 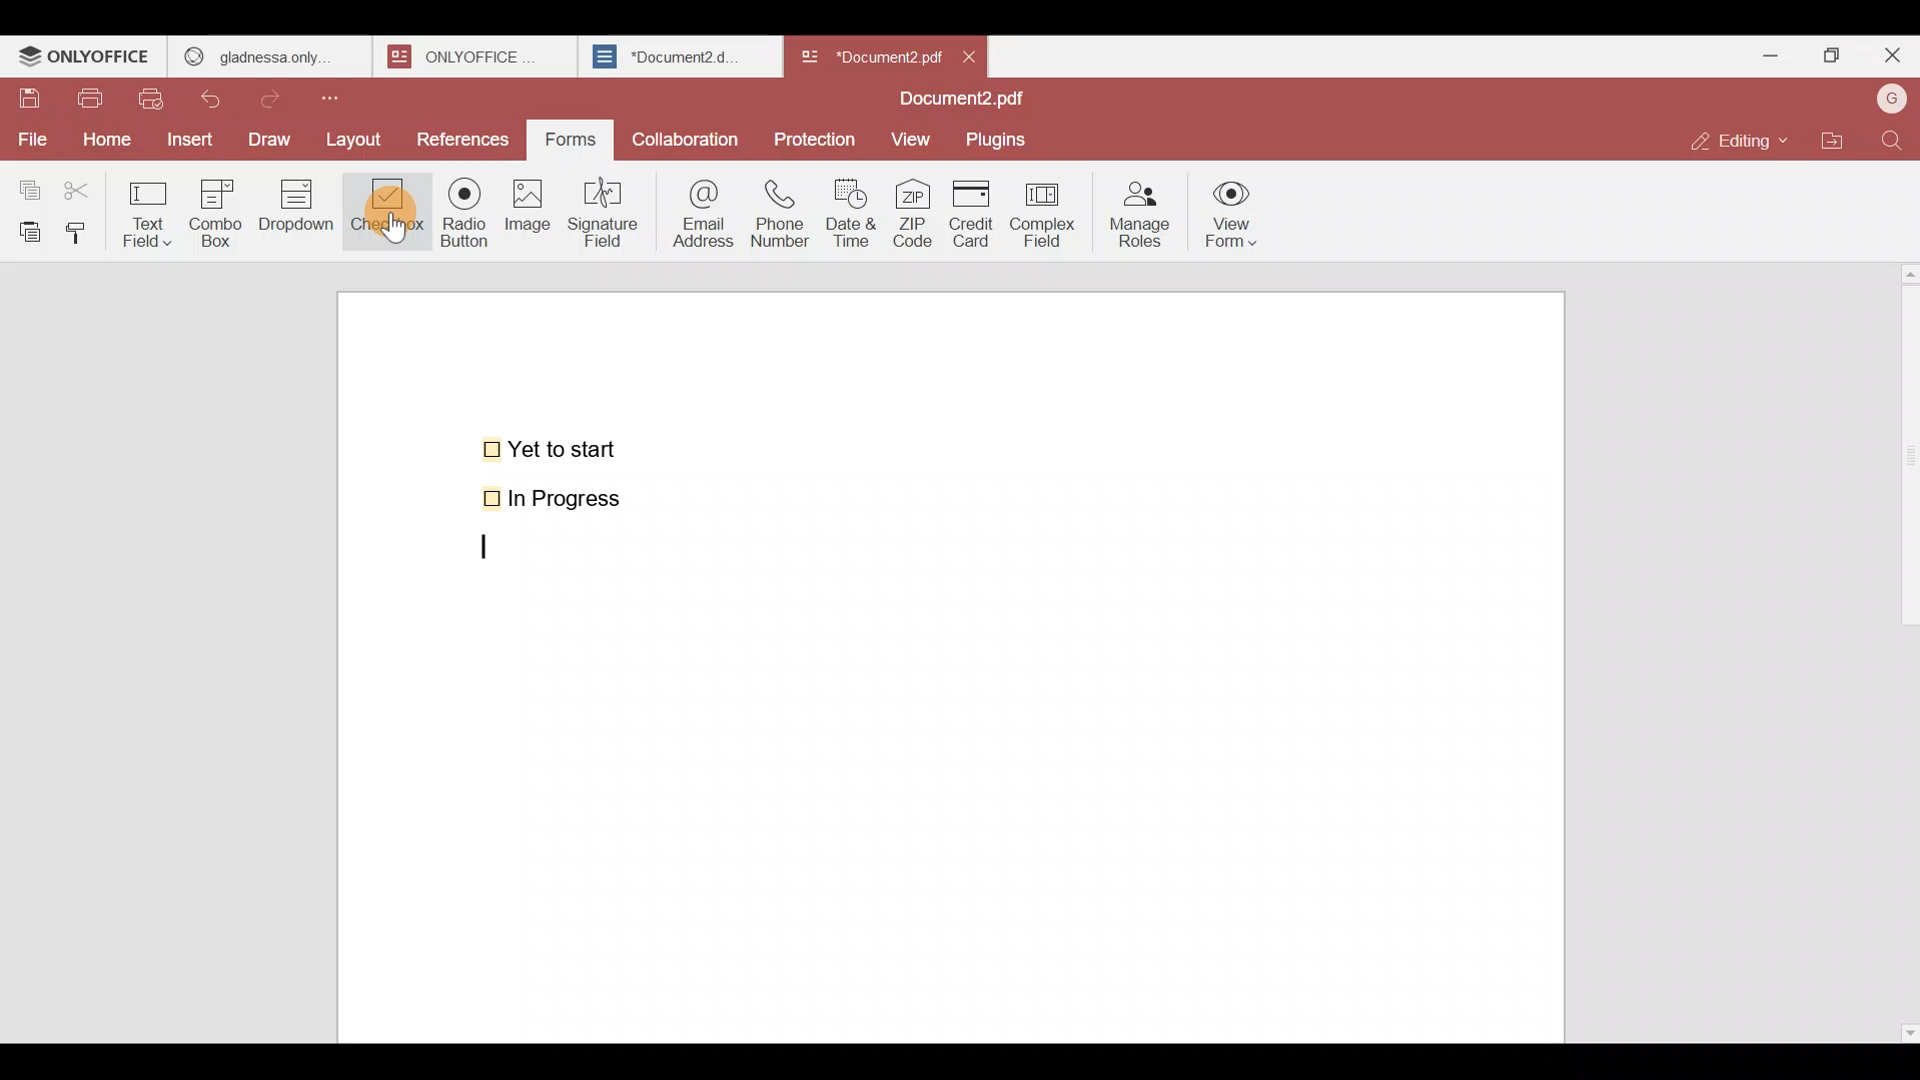 I want to click on Close, so click(x=978, y=55).